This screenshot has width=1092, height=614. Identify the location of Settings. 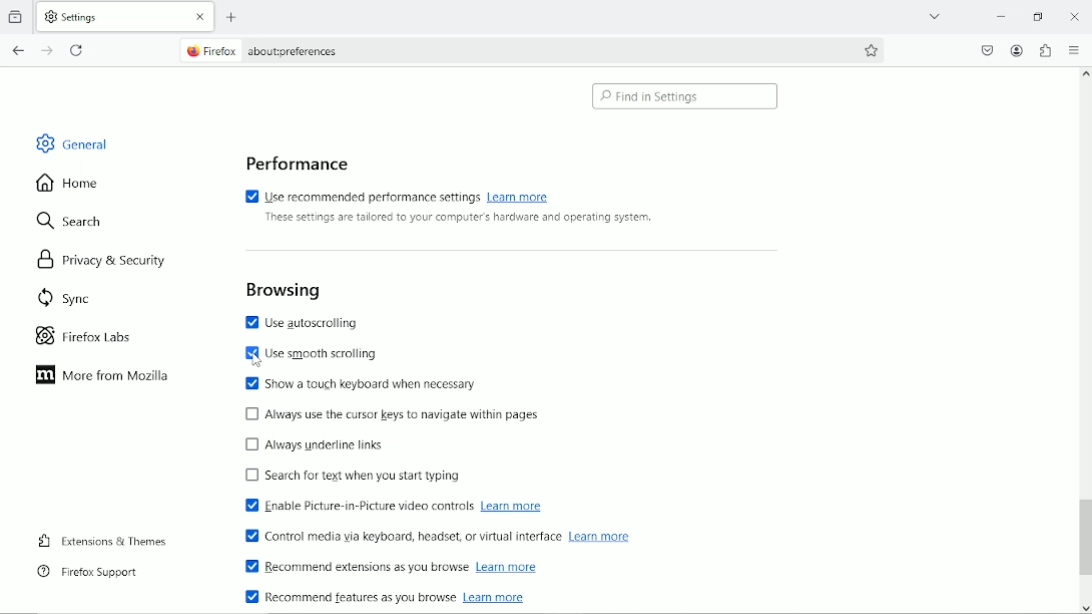
(110, 16).